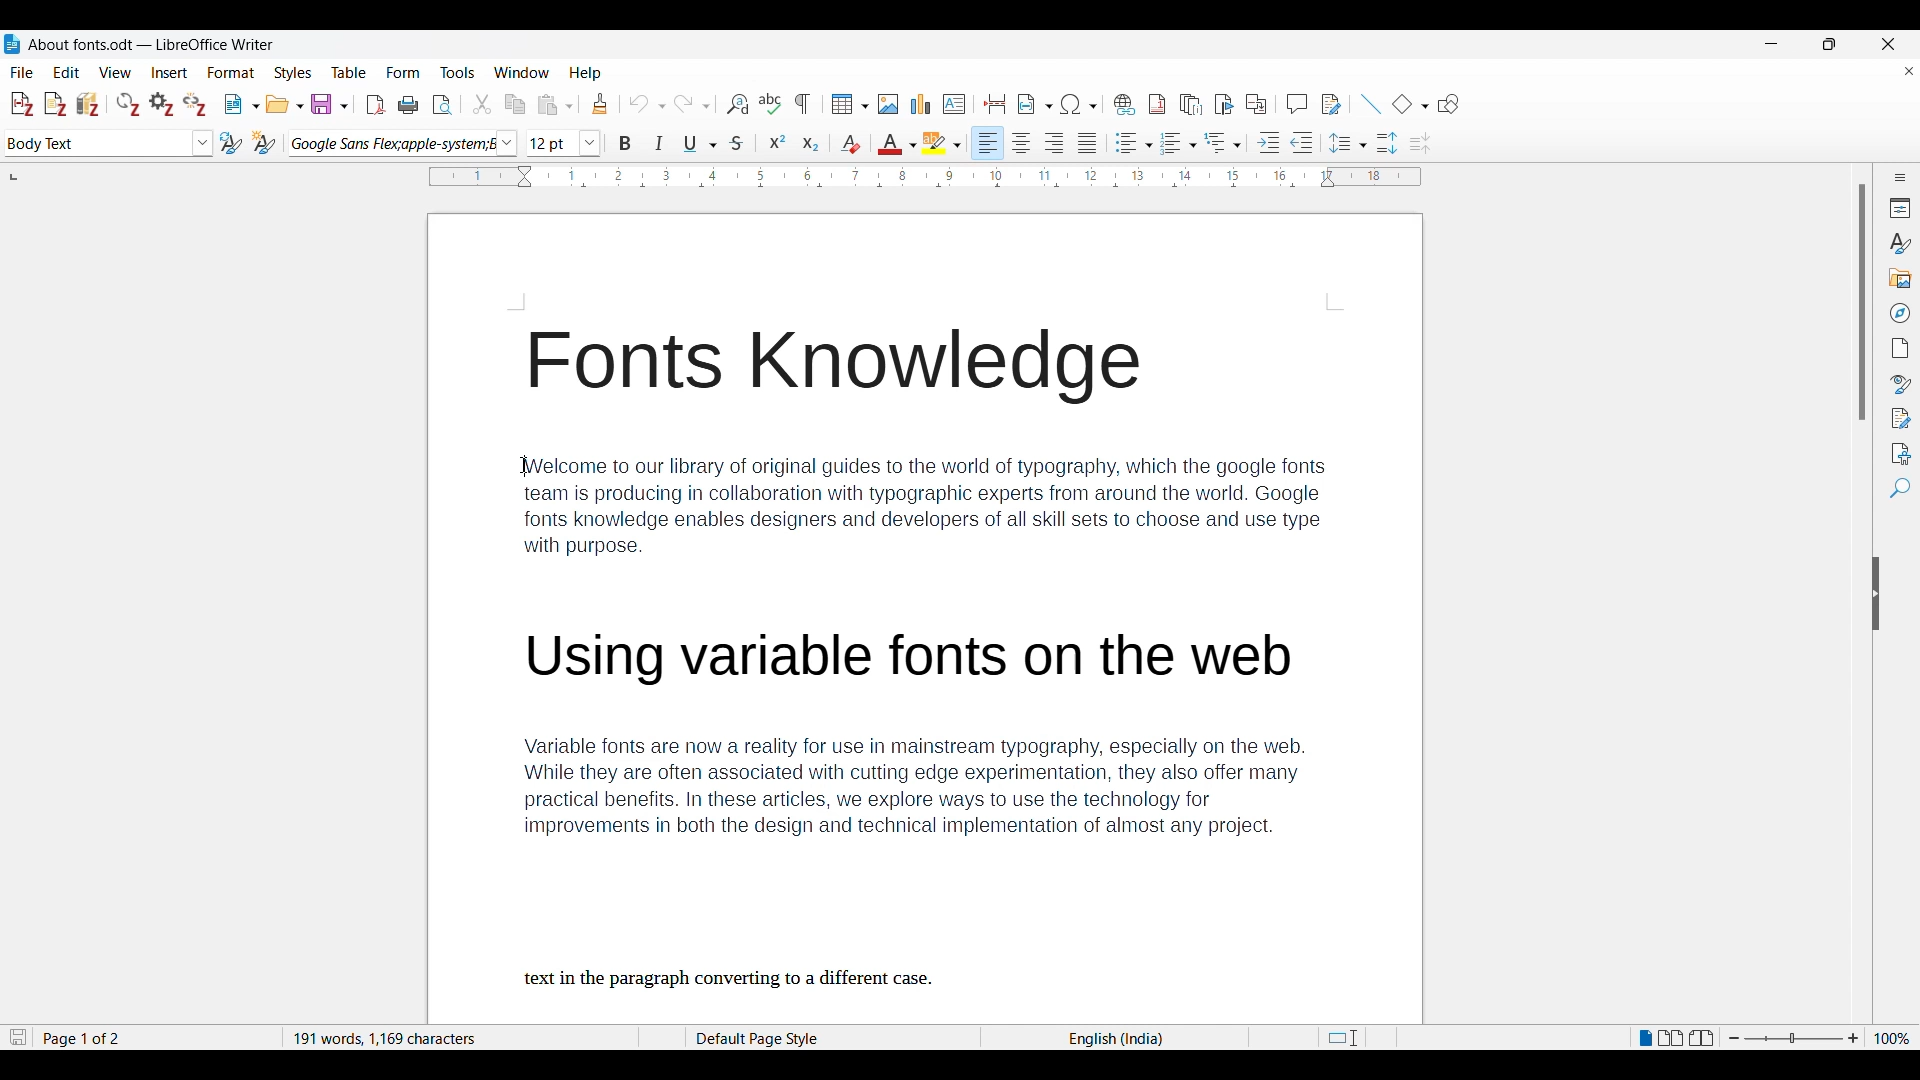 The image size is (1920, 1080). Describe the element at coordinates (1054, 143) in the screenshot. I see `Right alignment` at that location.